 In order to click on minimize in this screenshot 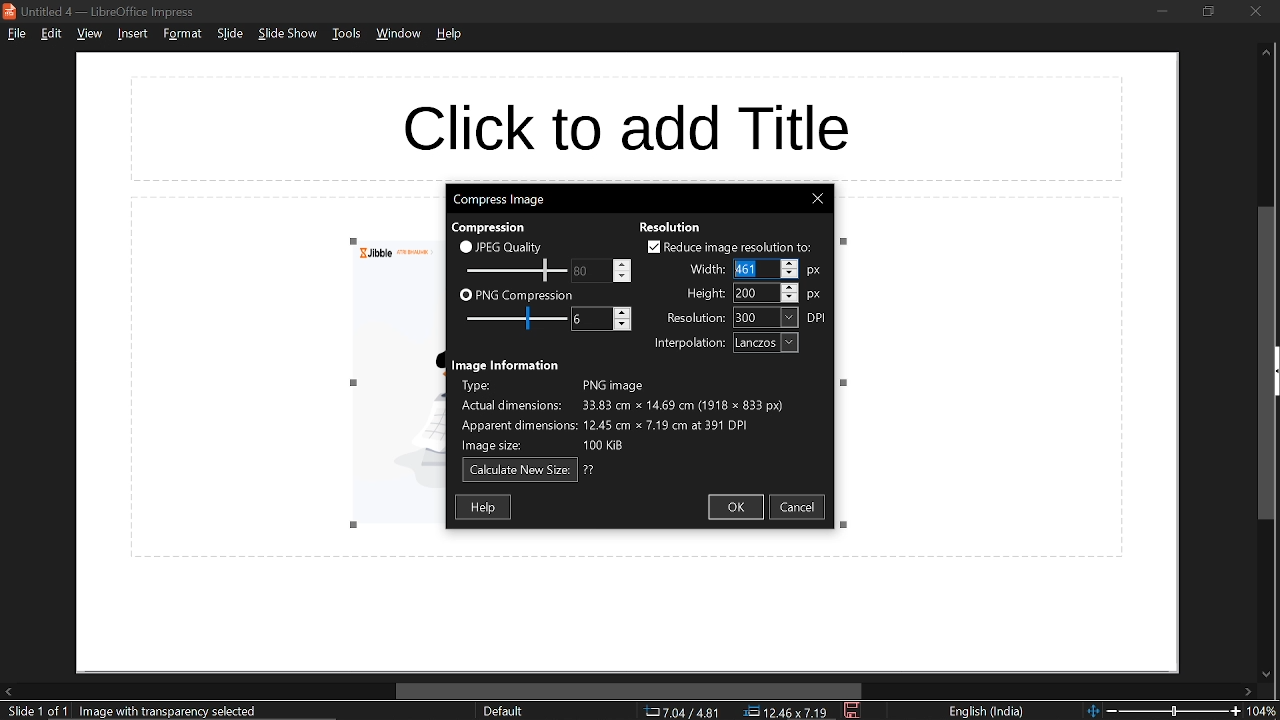, I will do `click(1162, 11)`.